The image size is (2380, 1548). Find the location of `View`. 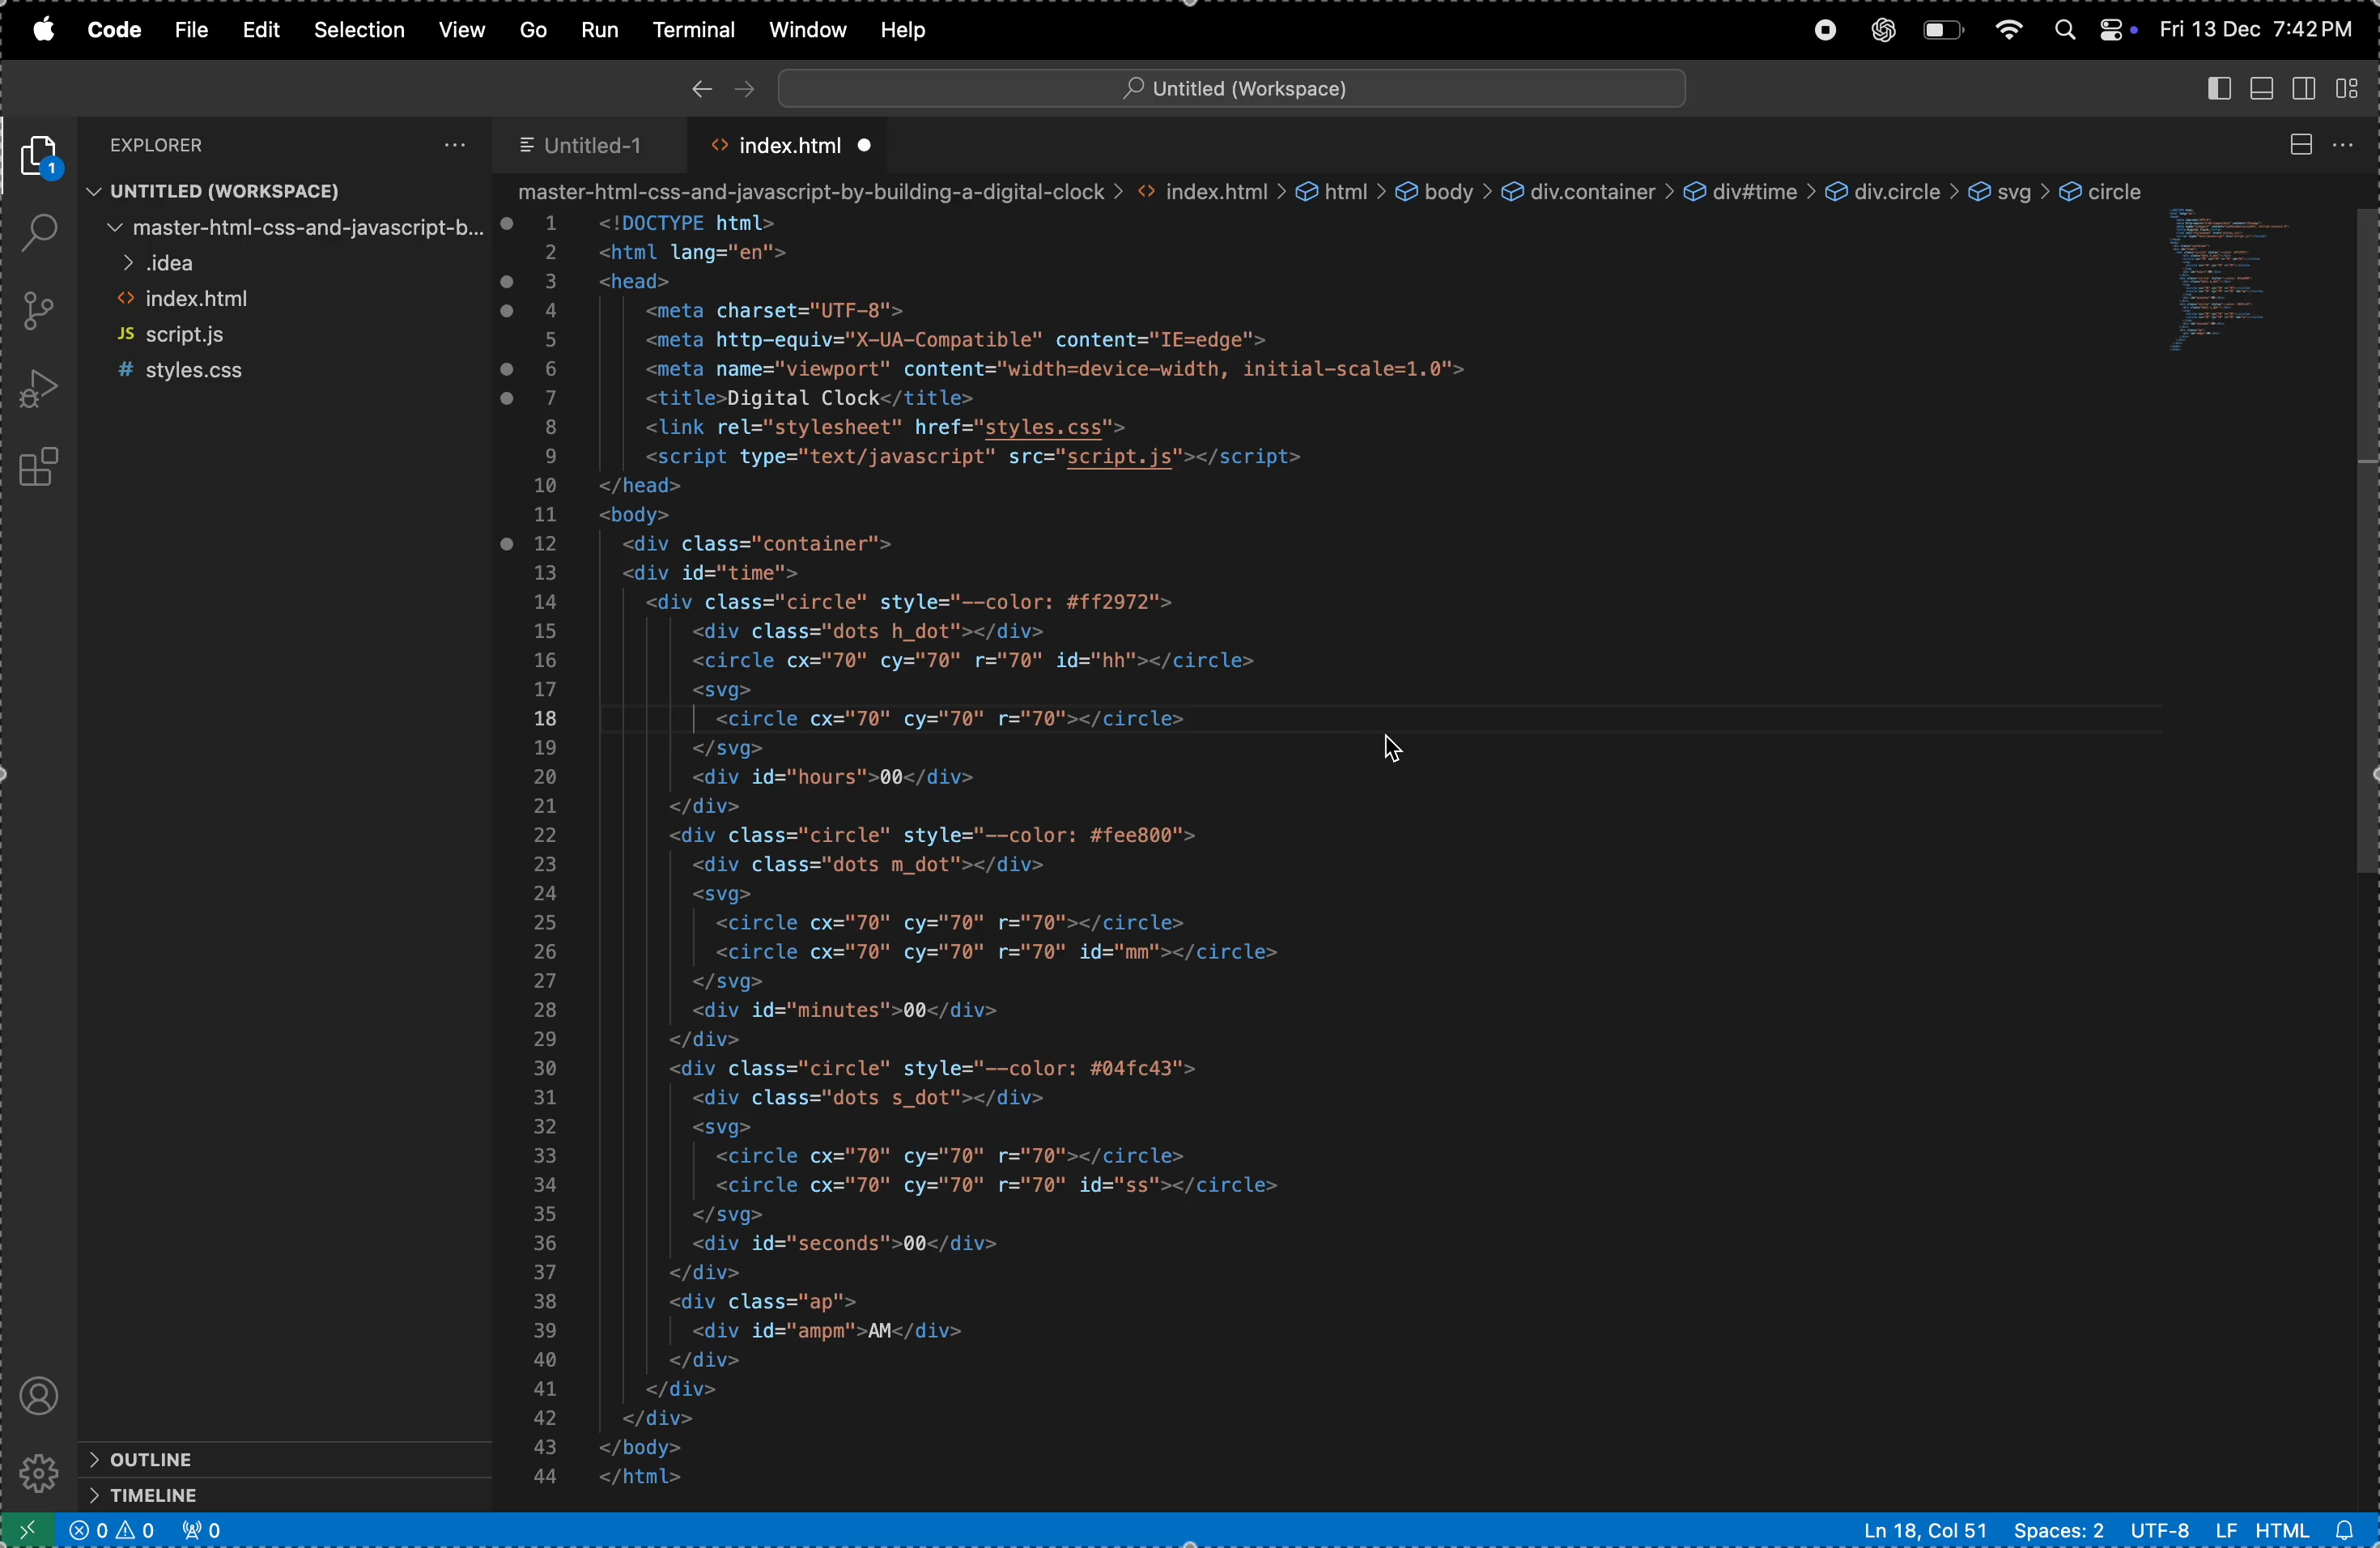

View is located at coordinates (465, 30).